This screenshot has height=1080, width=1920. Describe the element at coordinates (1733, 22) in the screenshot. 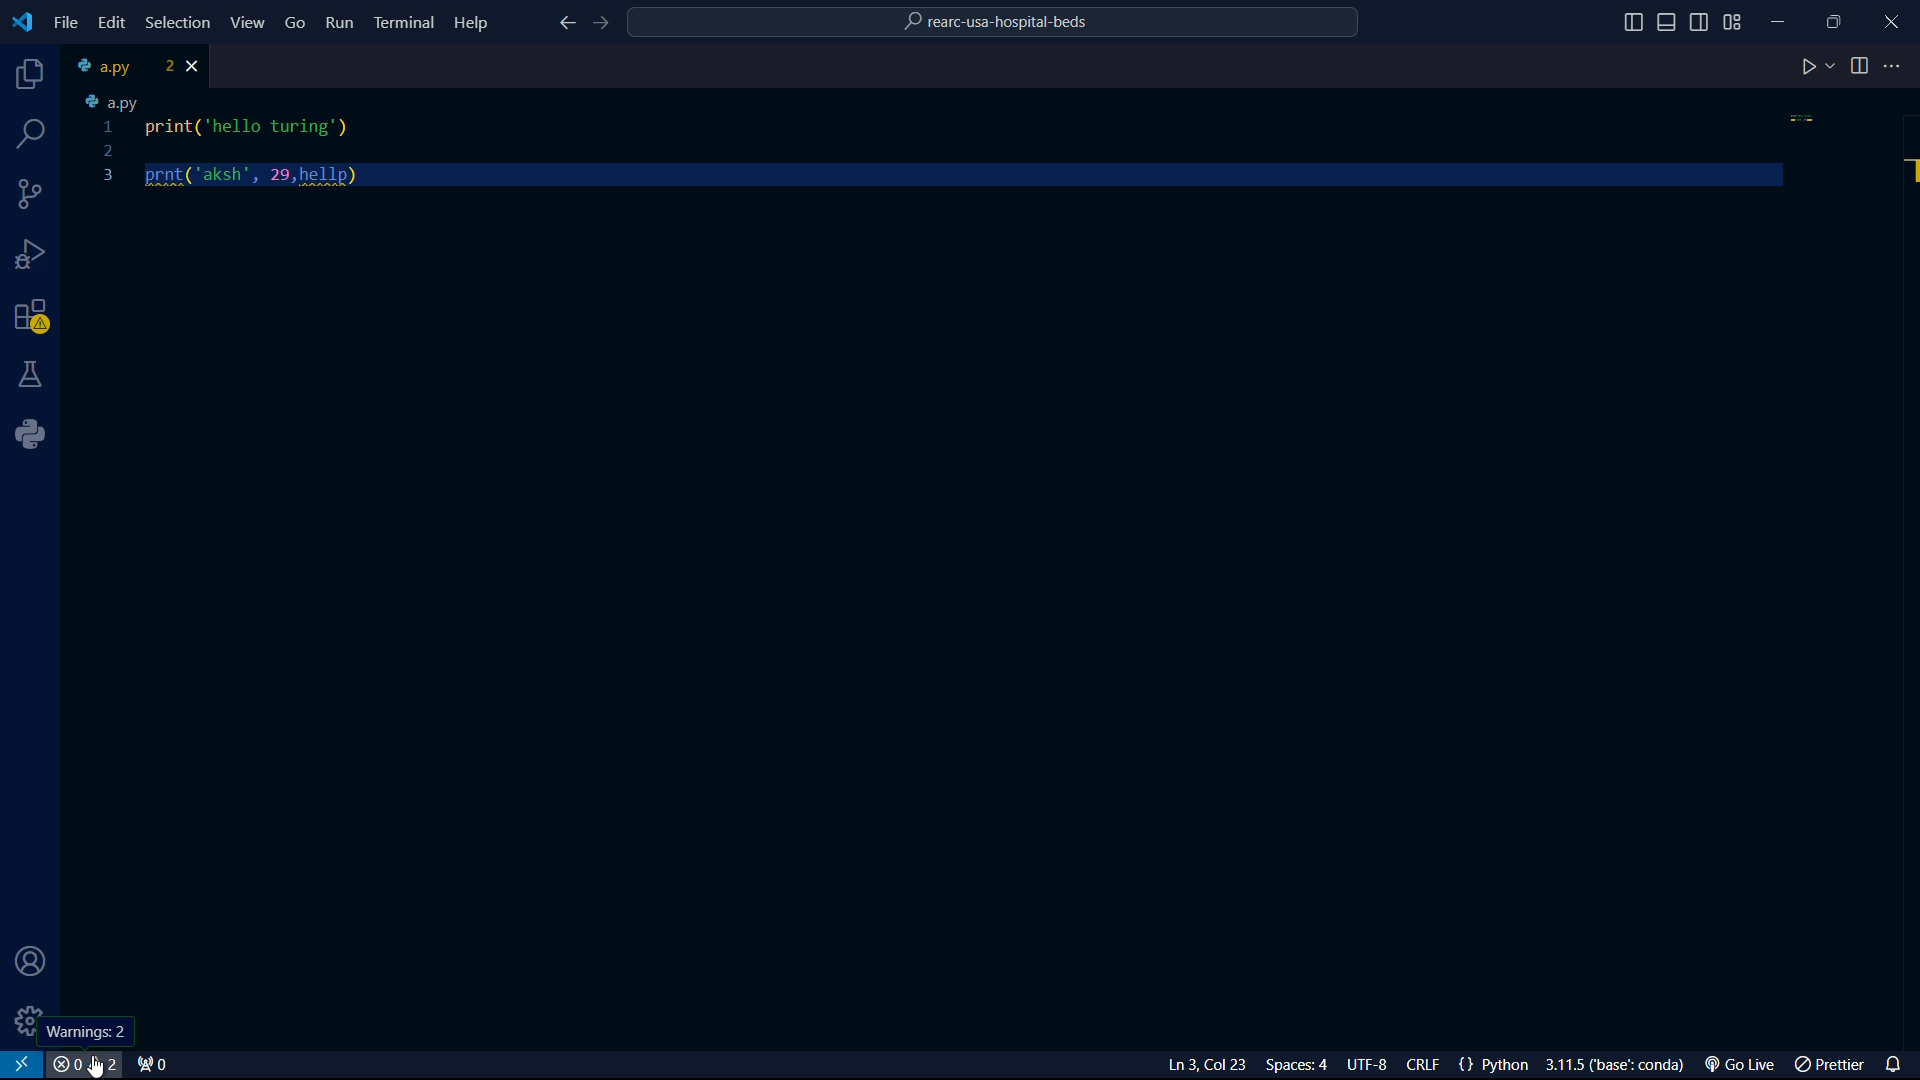

I see `grid view` at that location.